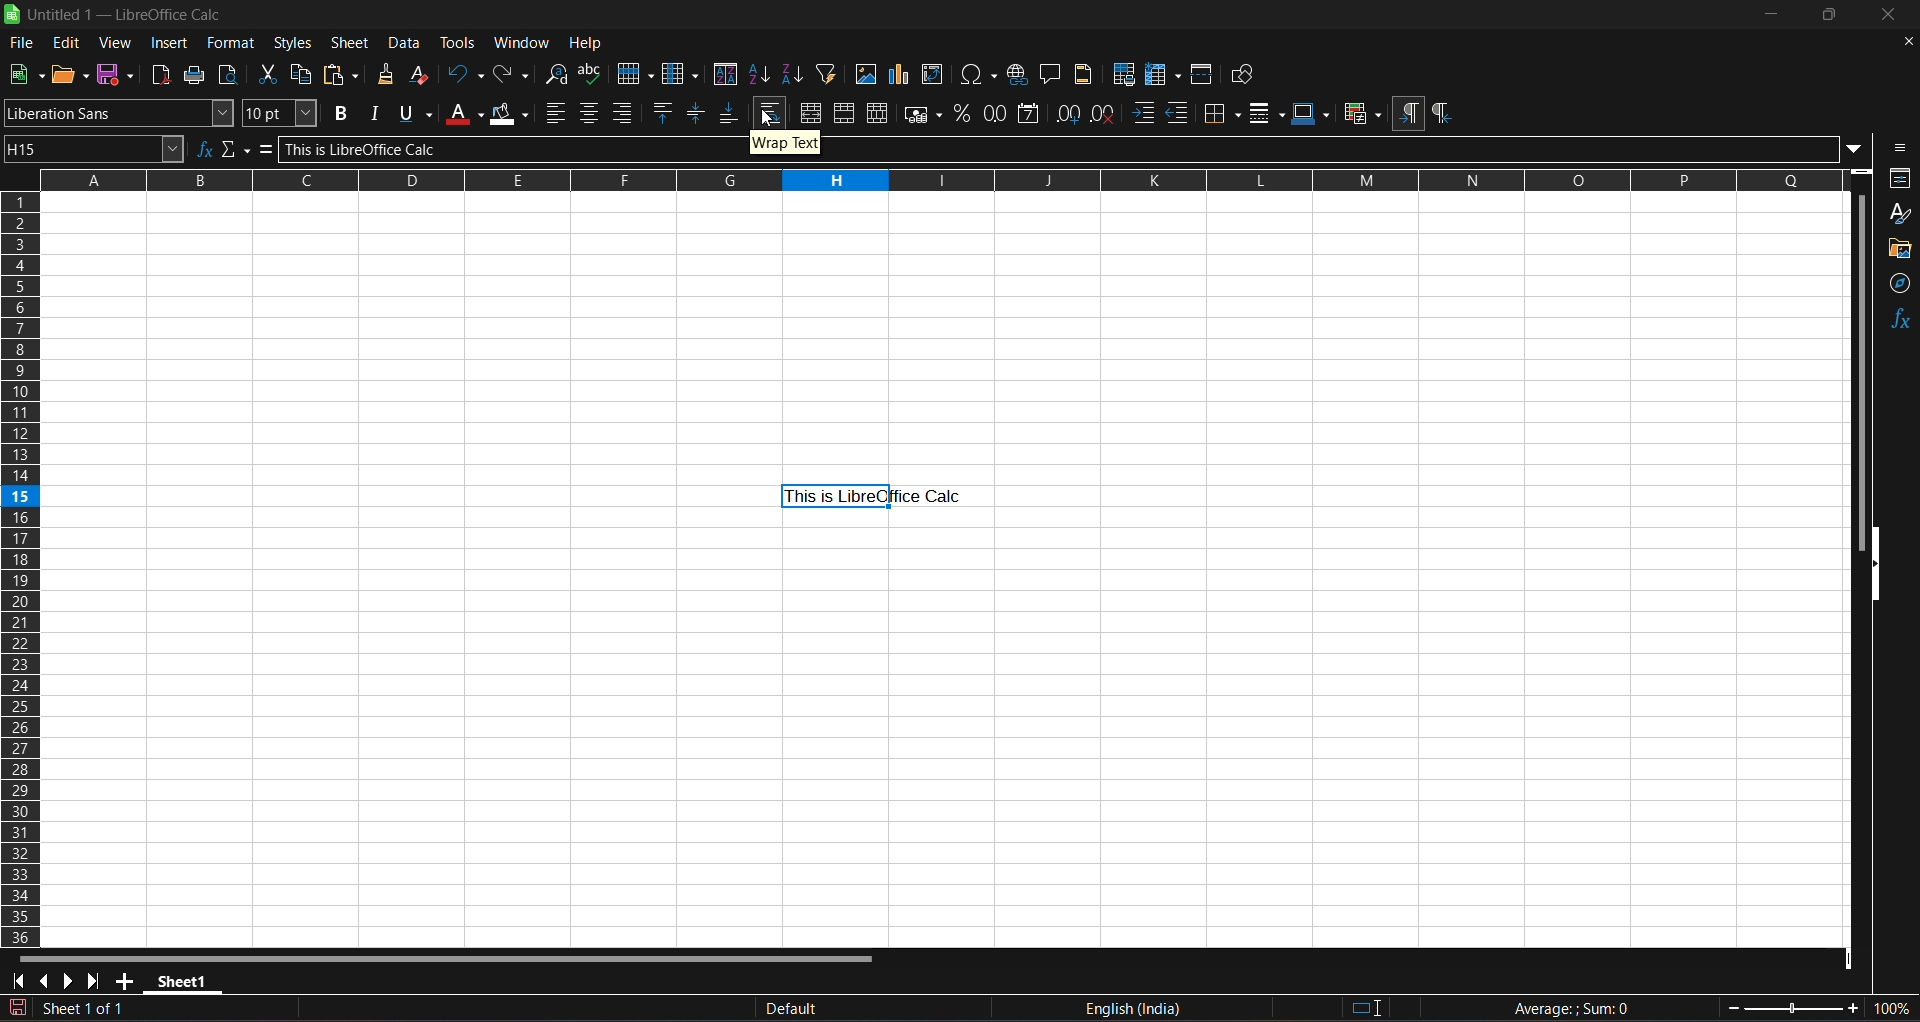  Describe the element at coordinates (980, 73) in the screenshot. I see `insert special characters` at that location.